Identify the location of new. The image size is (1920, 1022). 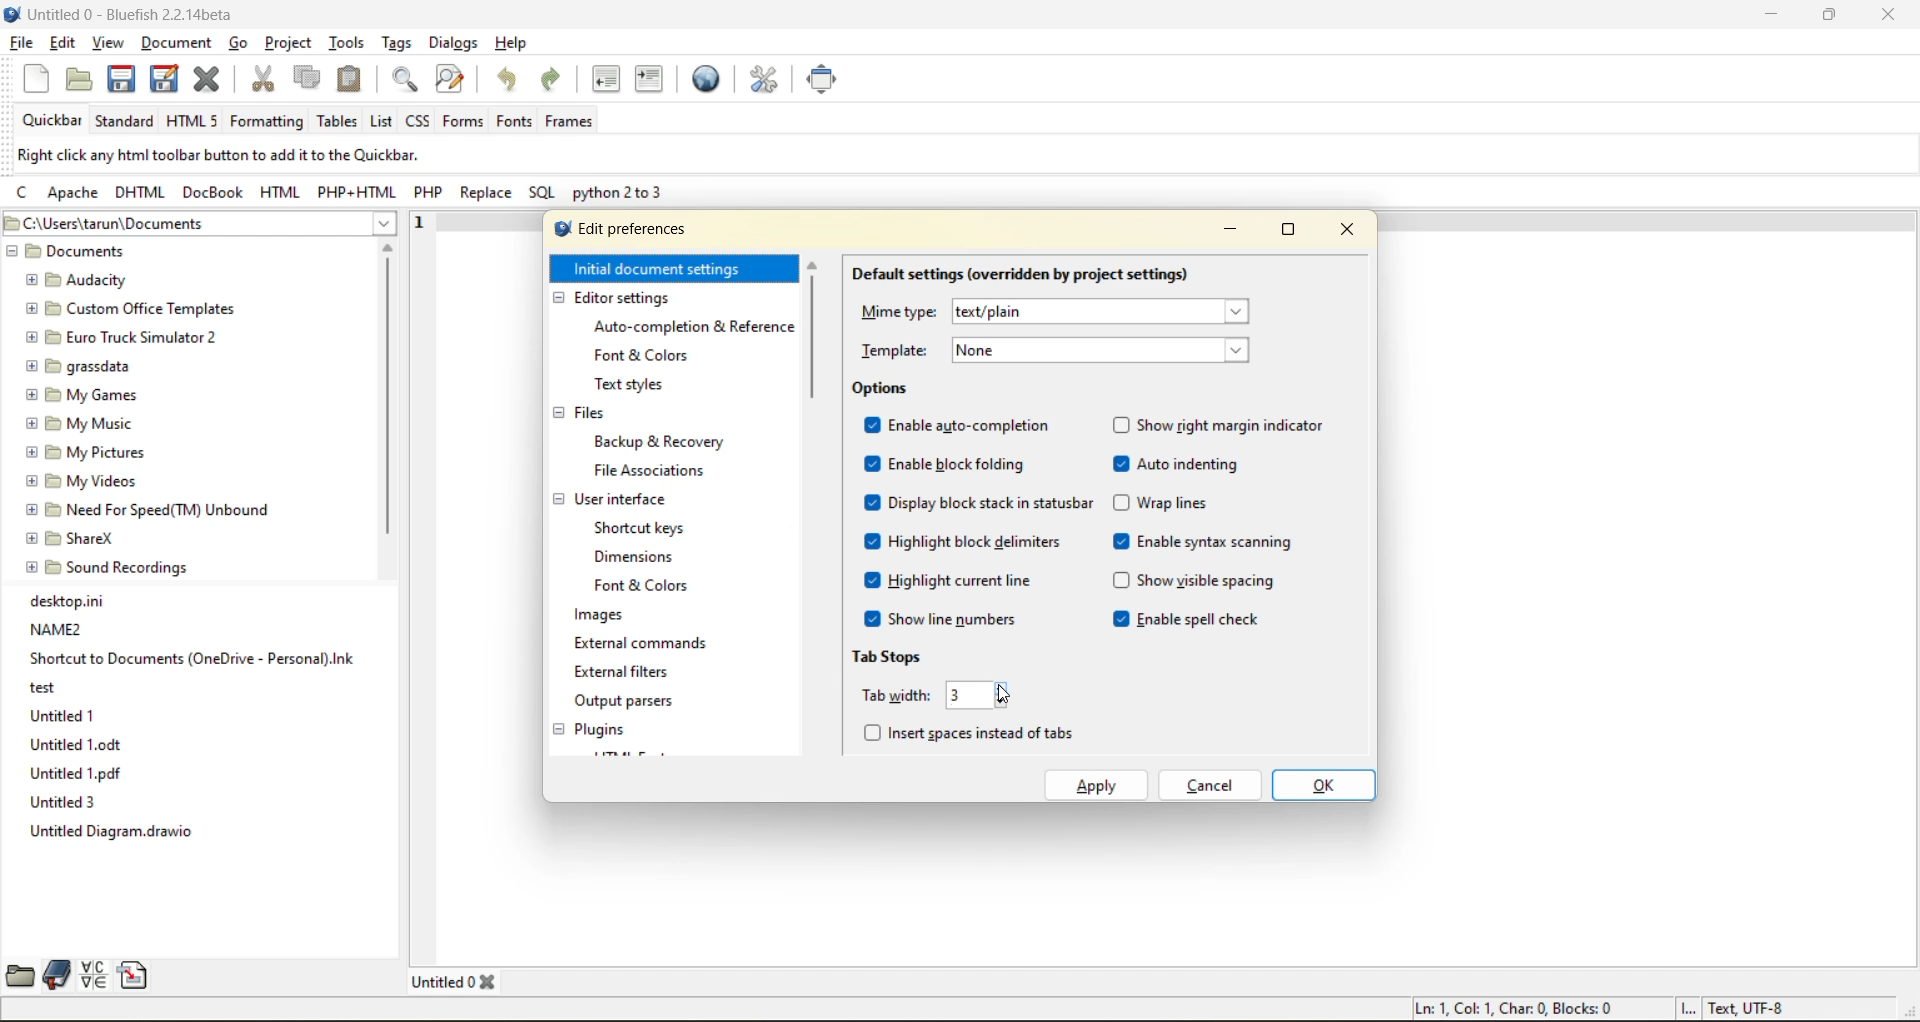
(37, 80).